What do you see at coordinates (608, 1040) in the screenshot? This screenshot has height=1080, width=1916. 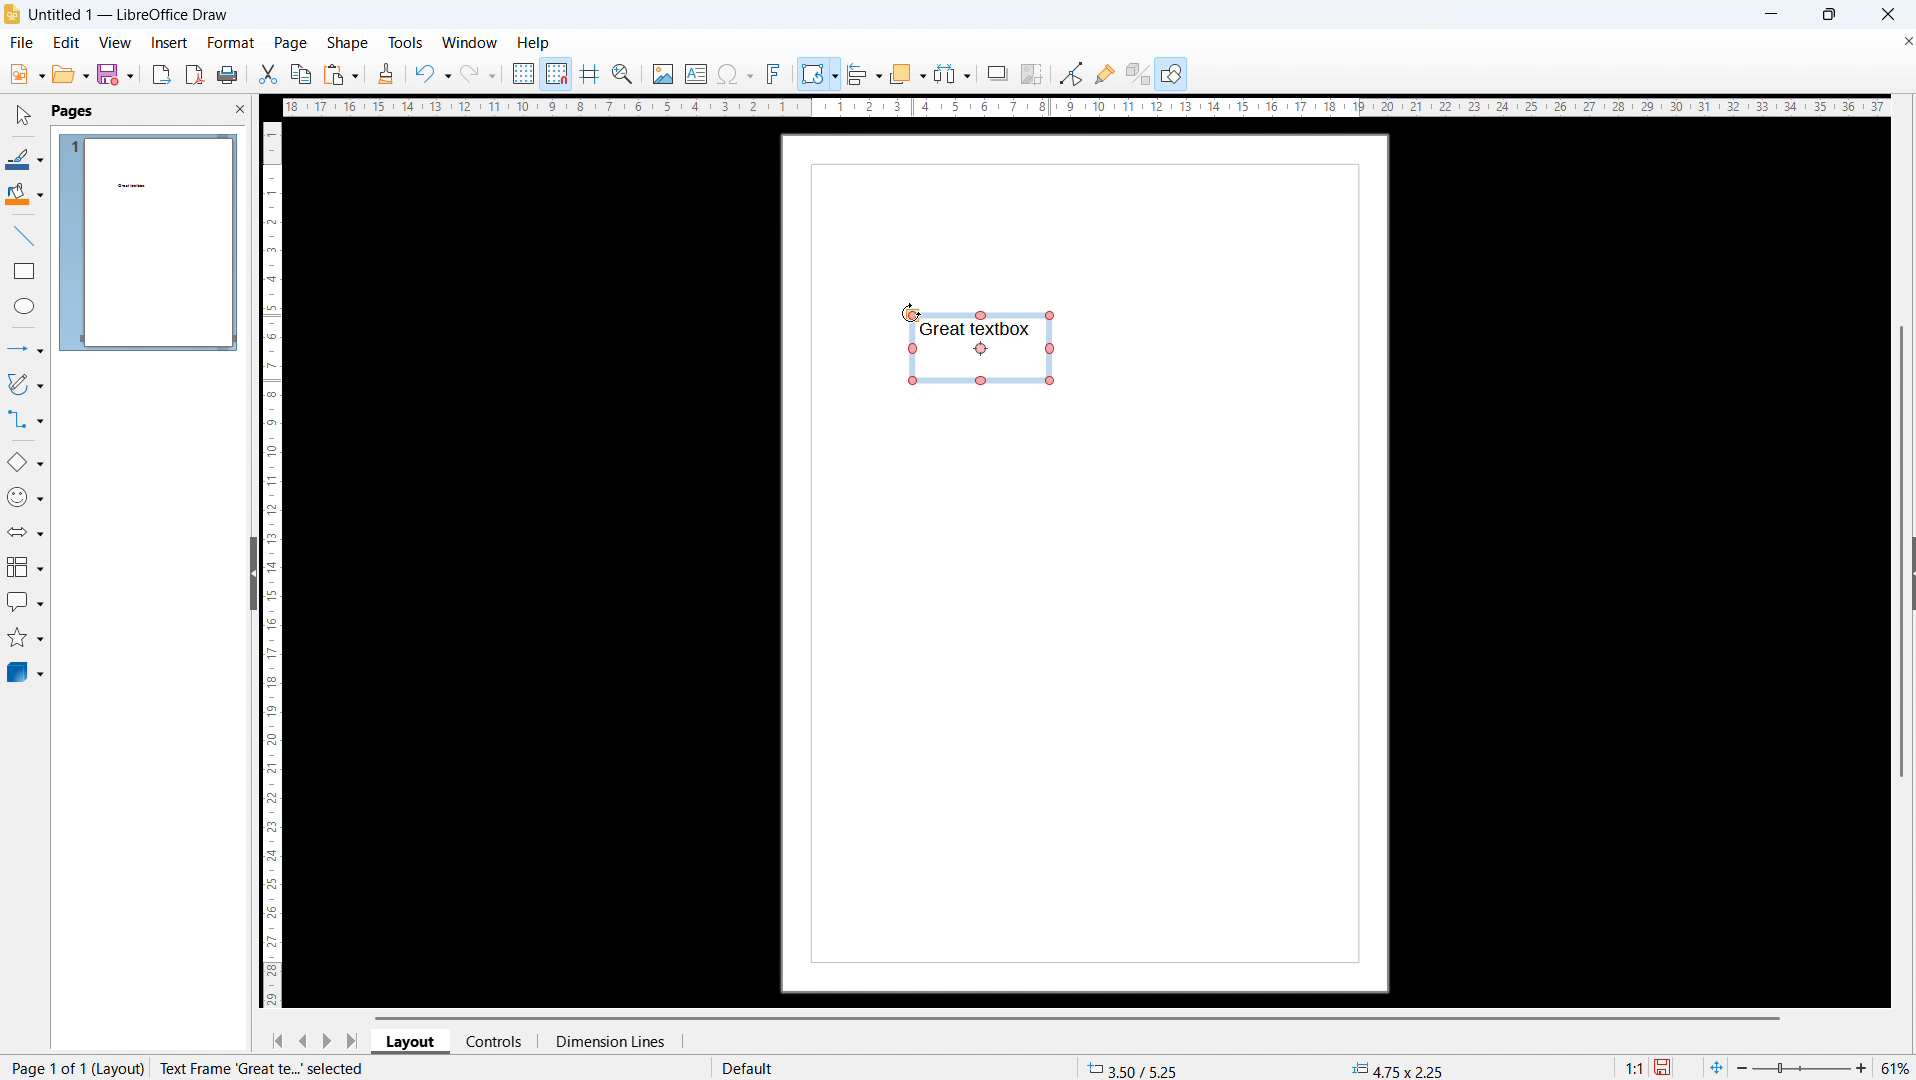 I see `dimension lines` at bounding box center [608, 1040].